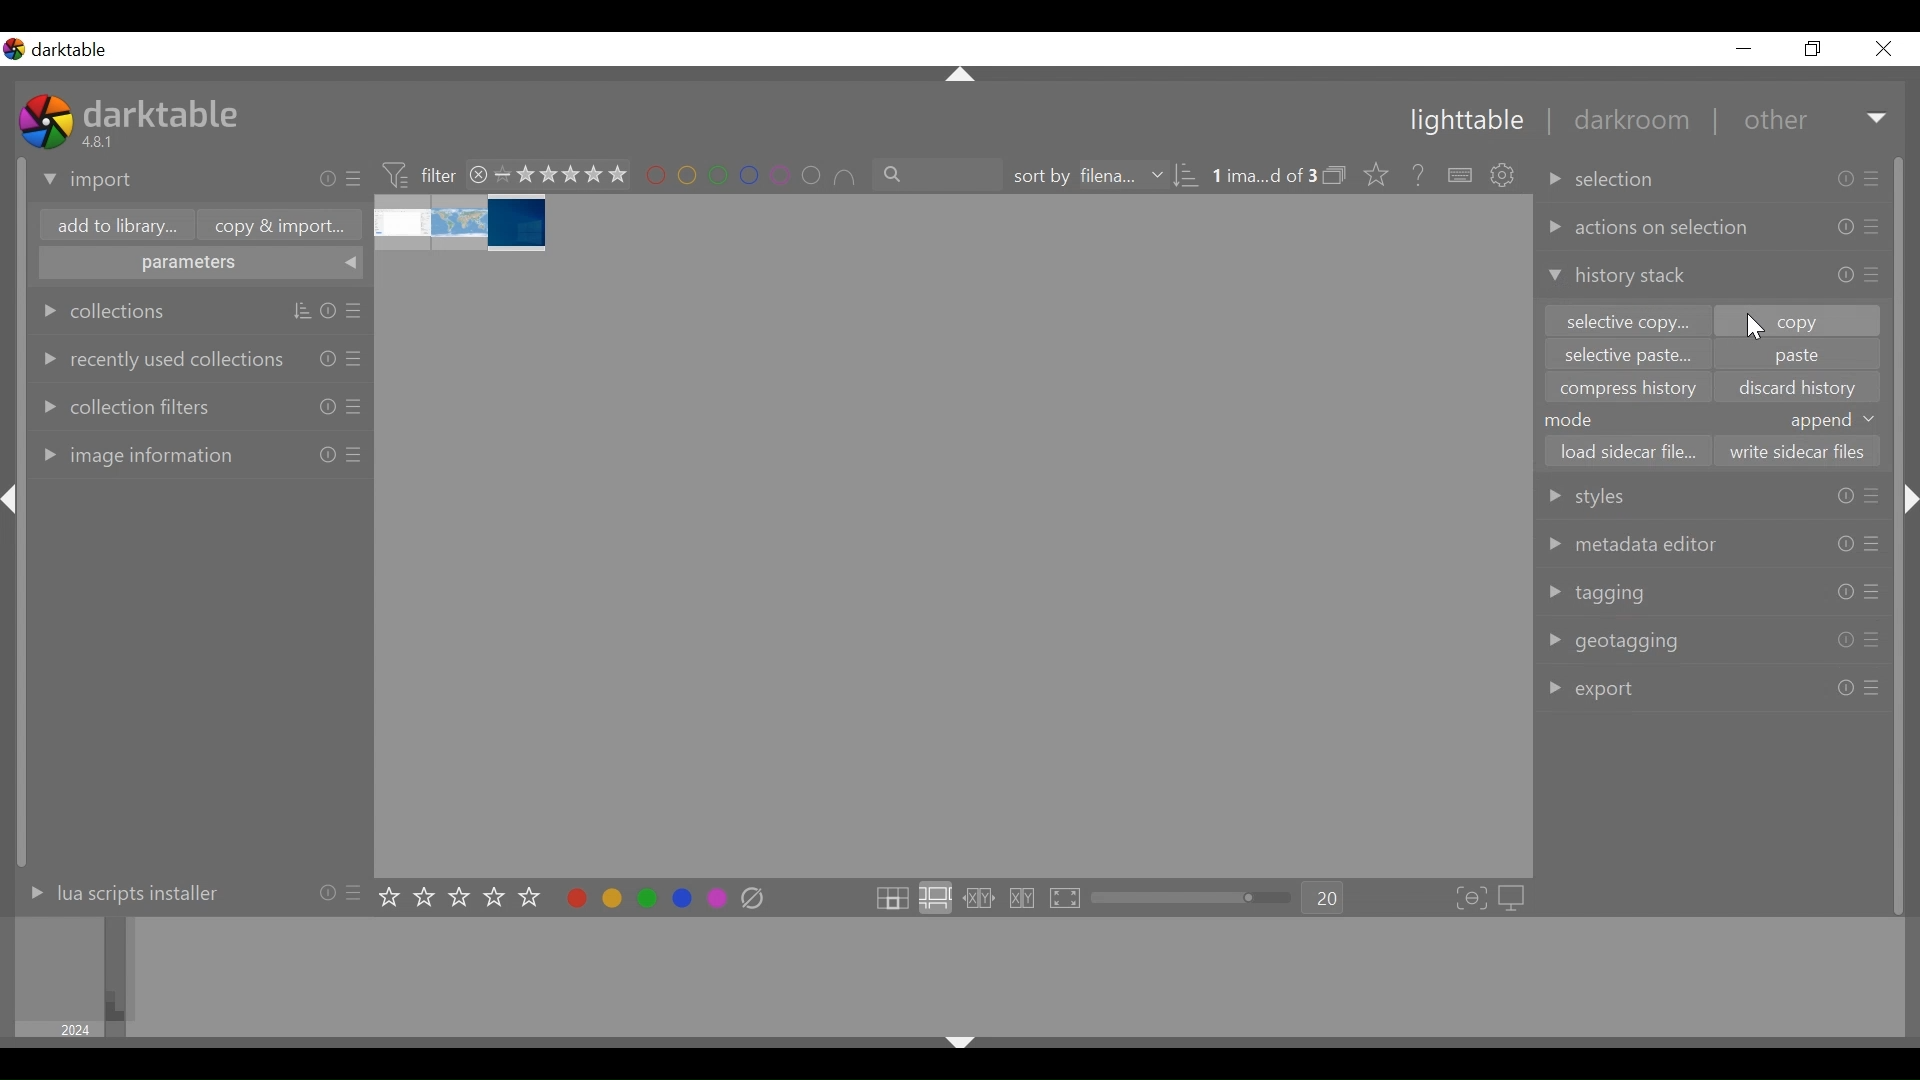 The width and height of the screenshot is (1920, 1080). What do you see at coordinates (202, 265) in the screenshot?
I see `parameters` at bounding box center [202, 265].